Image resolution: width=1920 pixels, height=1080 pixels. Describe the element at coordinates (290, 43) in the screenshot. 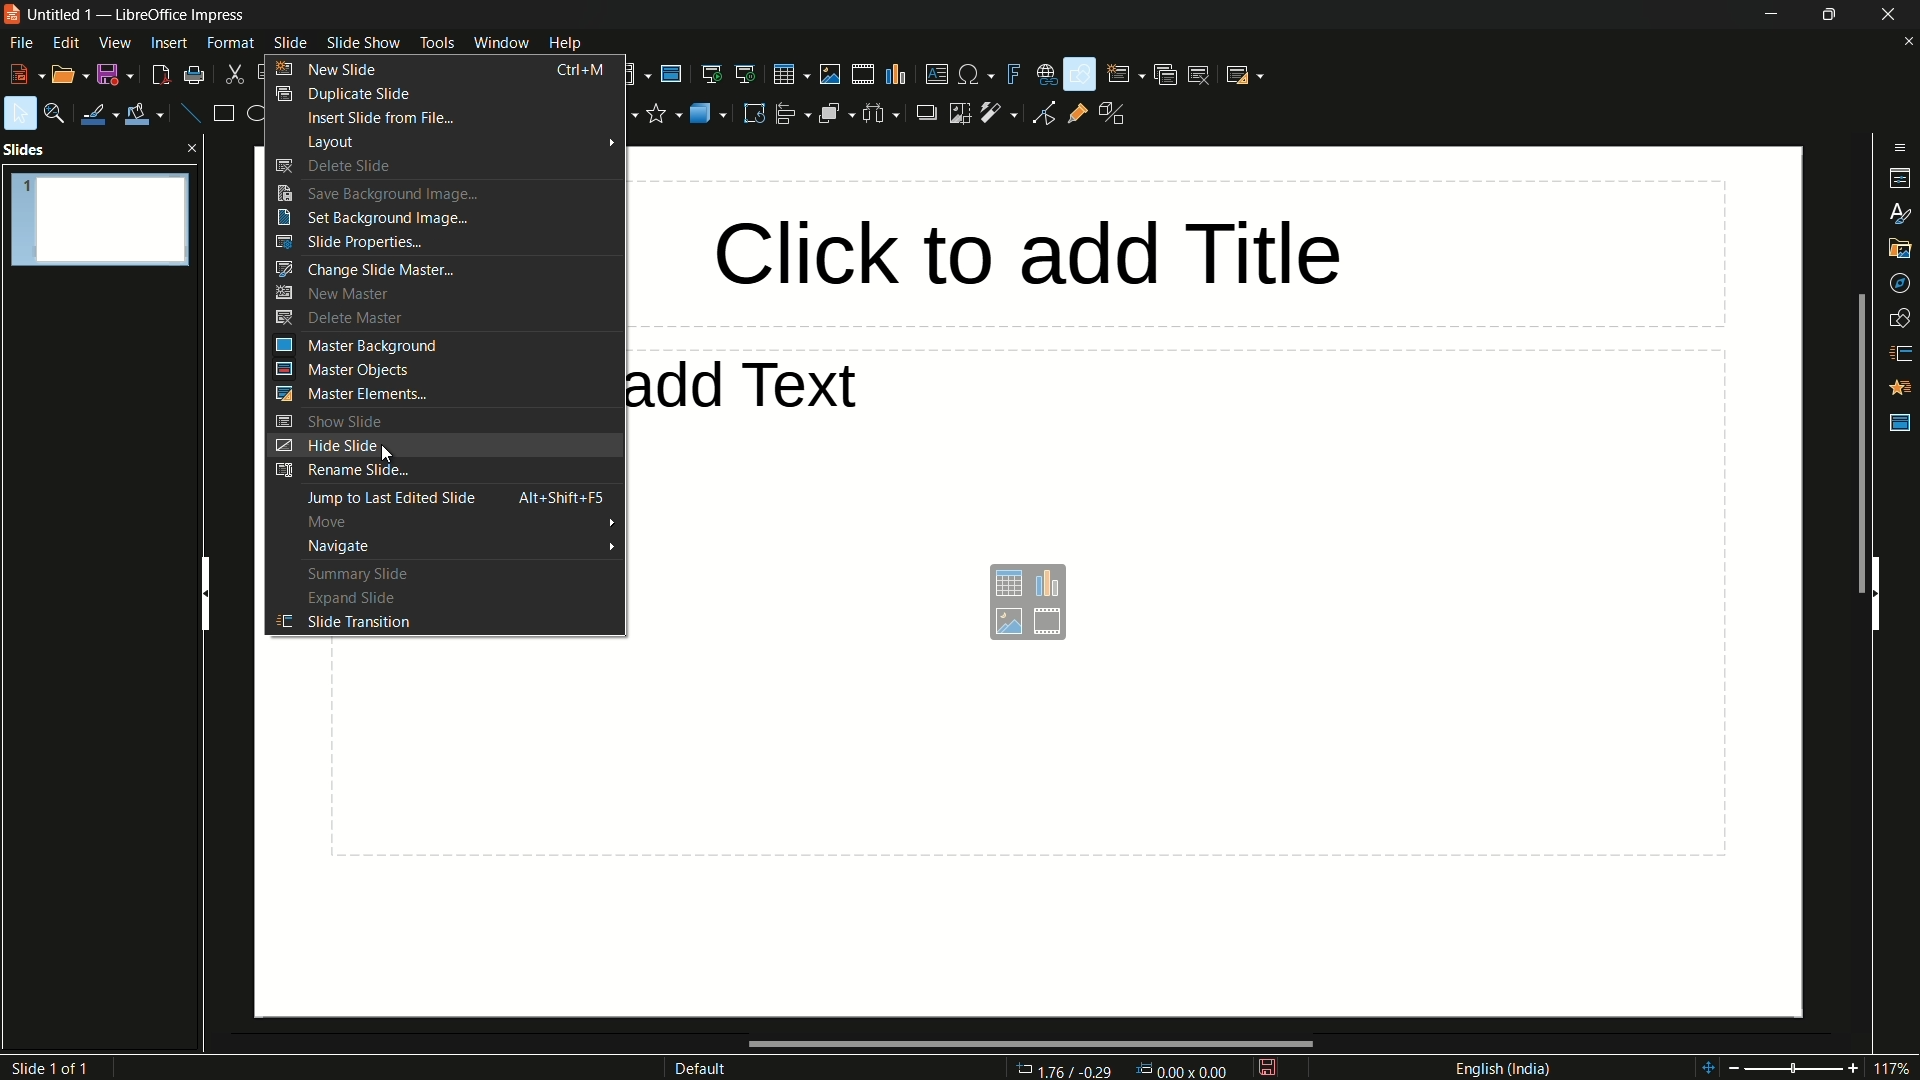

I see `slide menu` at that location.